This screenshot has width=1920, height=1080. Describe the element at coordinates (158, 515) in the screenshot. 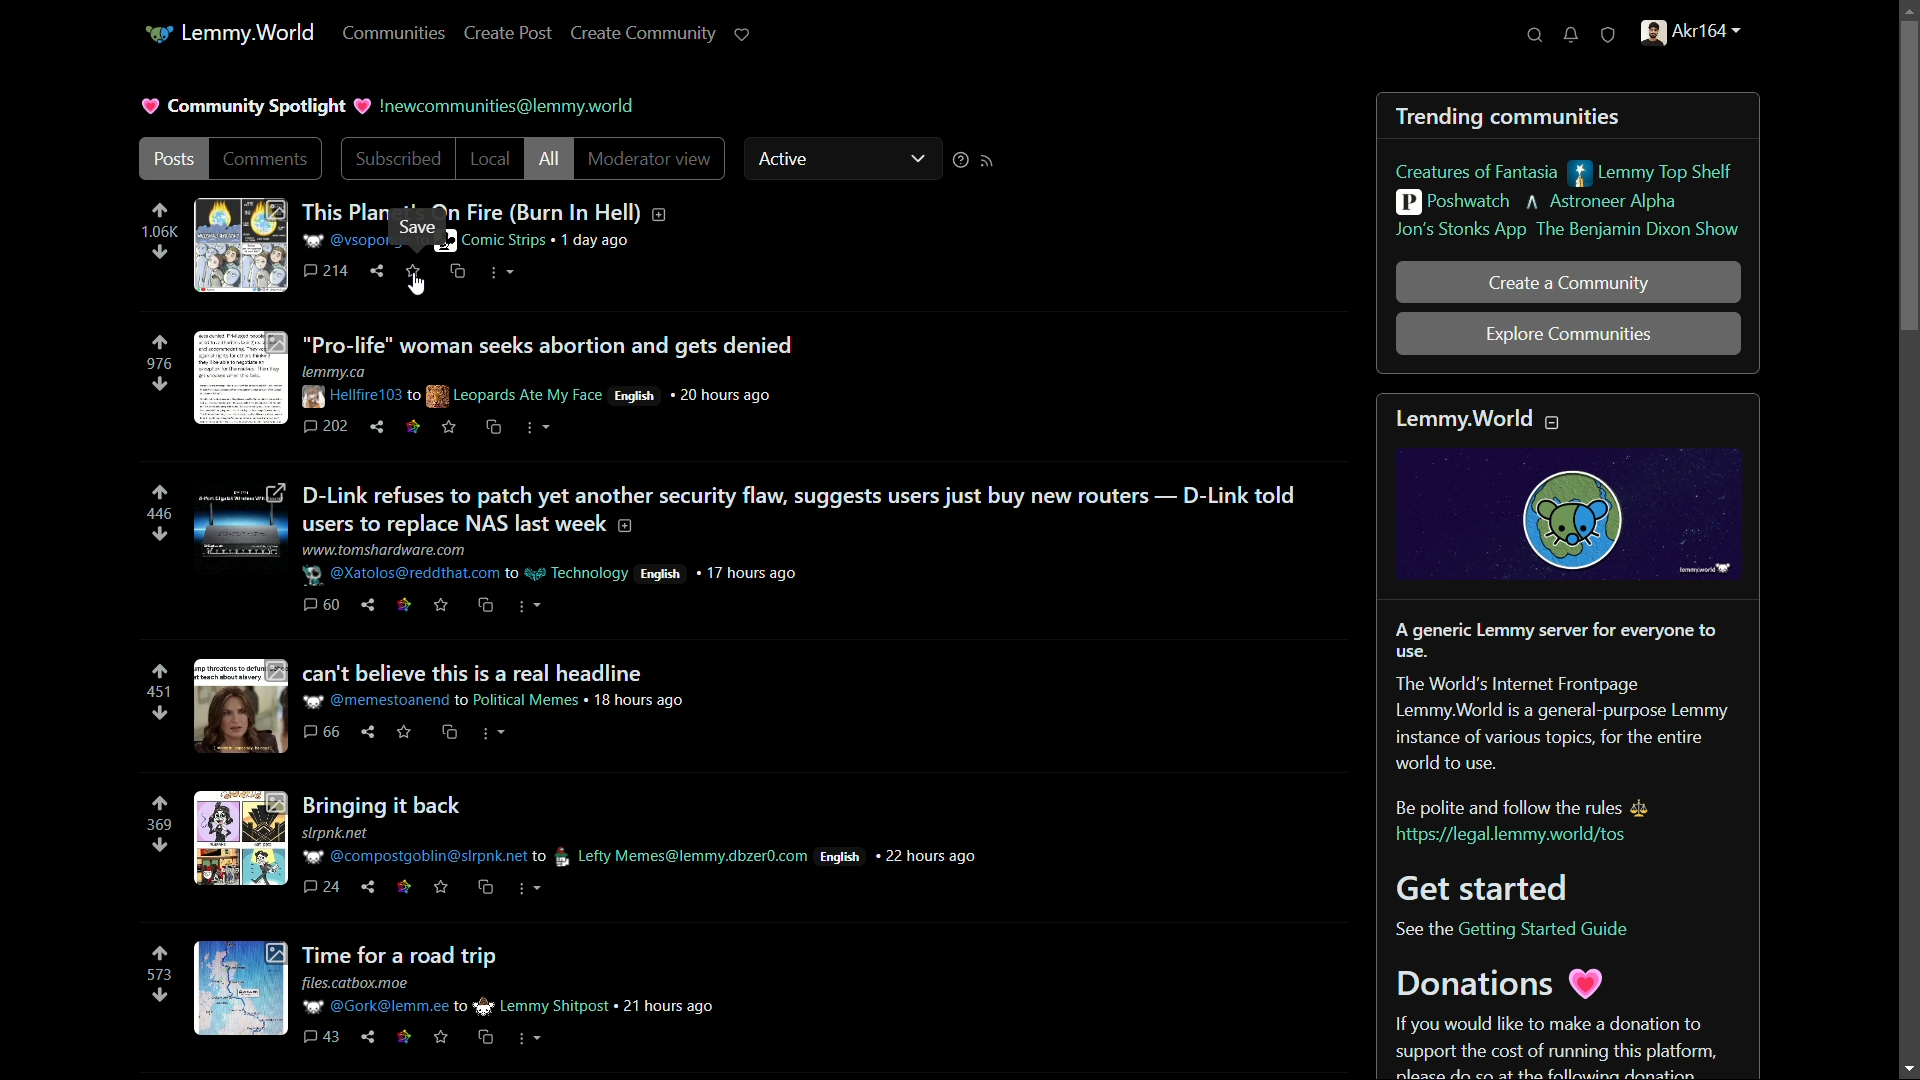

I see `number of votes` at that location.